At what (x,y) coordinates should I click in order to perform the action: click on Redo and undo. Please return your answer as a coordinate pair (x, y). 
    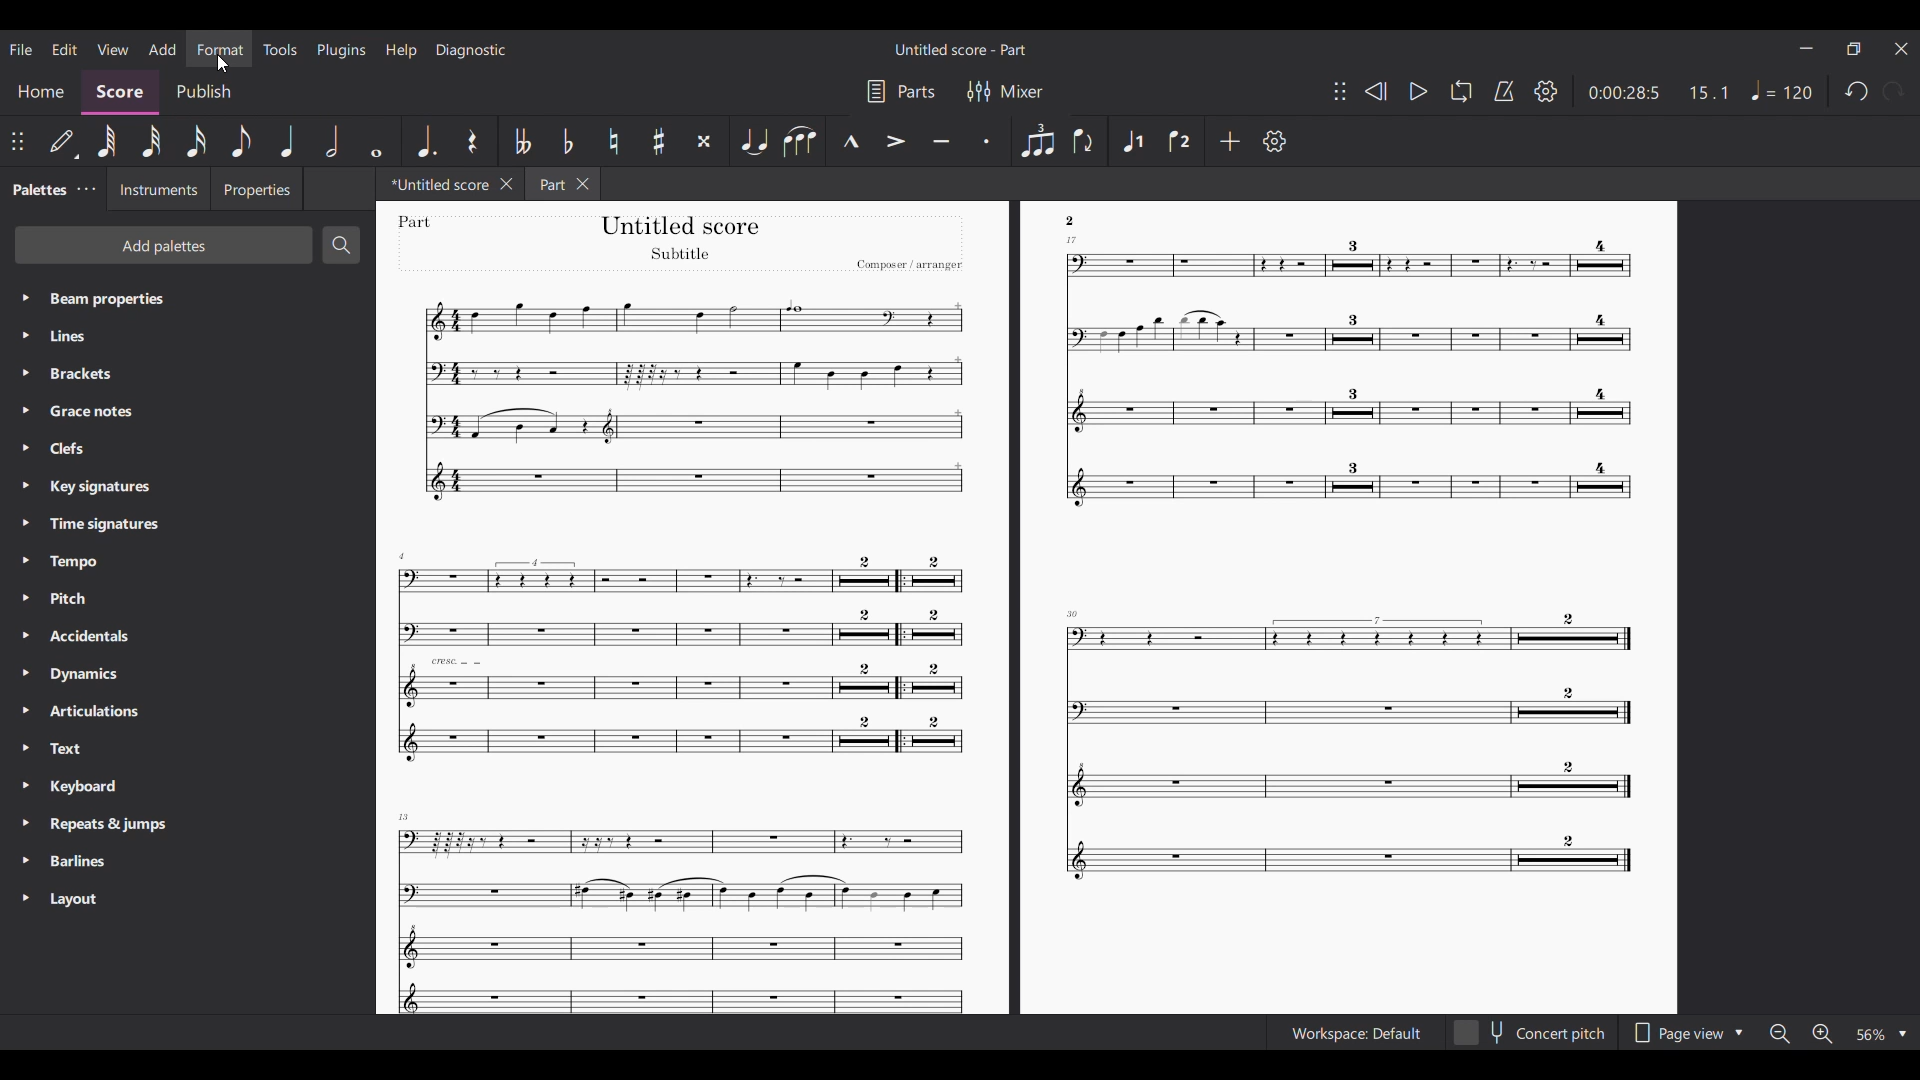
    Looking at the image, I should click on (1874, 91).